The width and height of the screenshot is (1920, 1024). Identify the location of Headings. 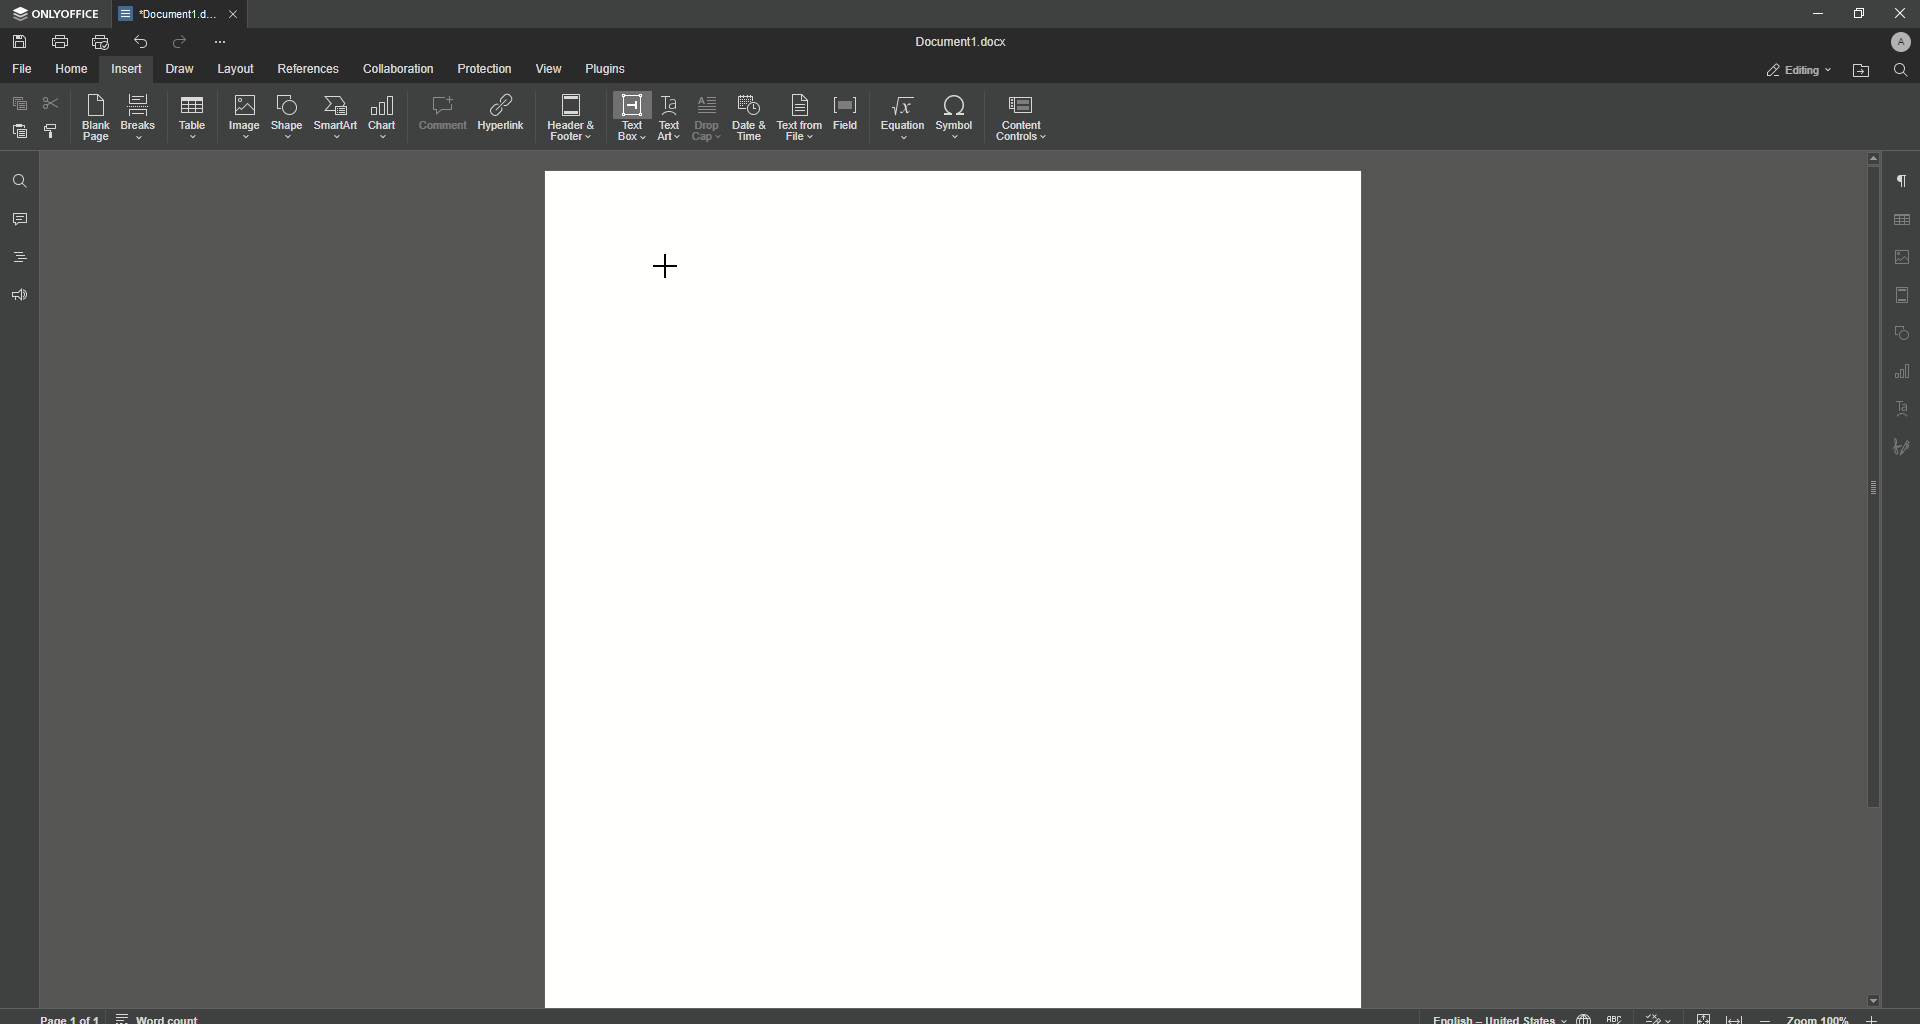
(22, 258).